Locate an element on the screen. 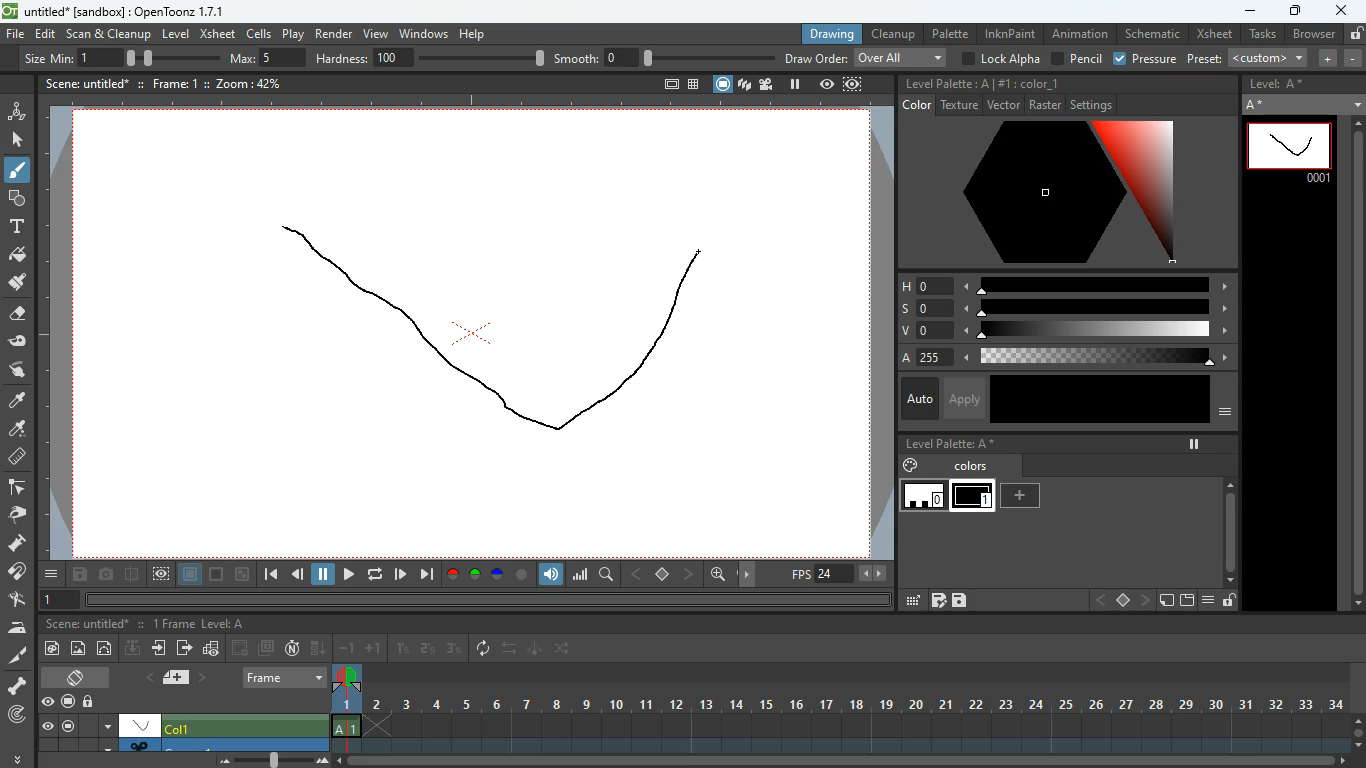 The height and width of the screenshot is (768, 1366). refresh is located at coordinates (487, 649).